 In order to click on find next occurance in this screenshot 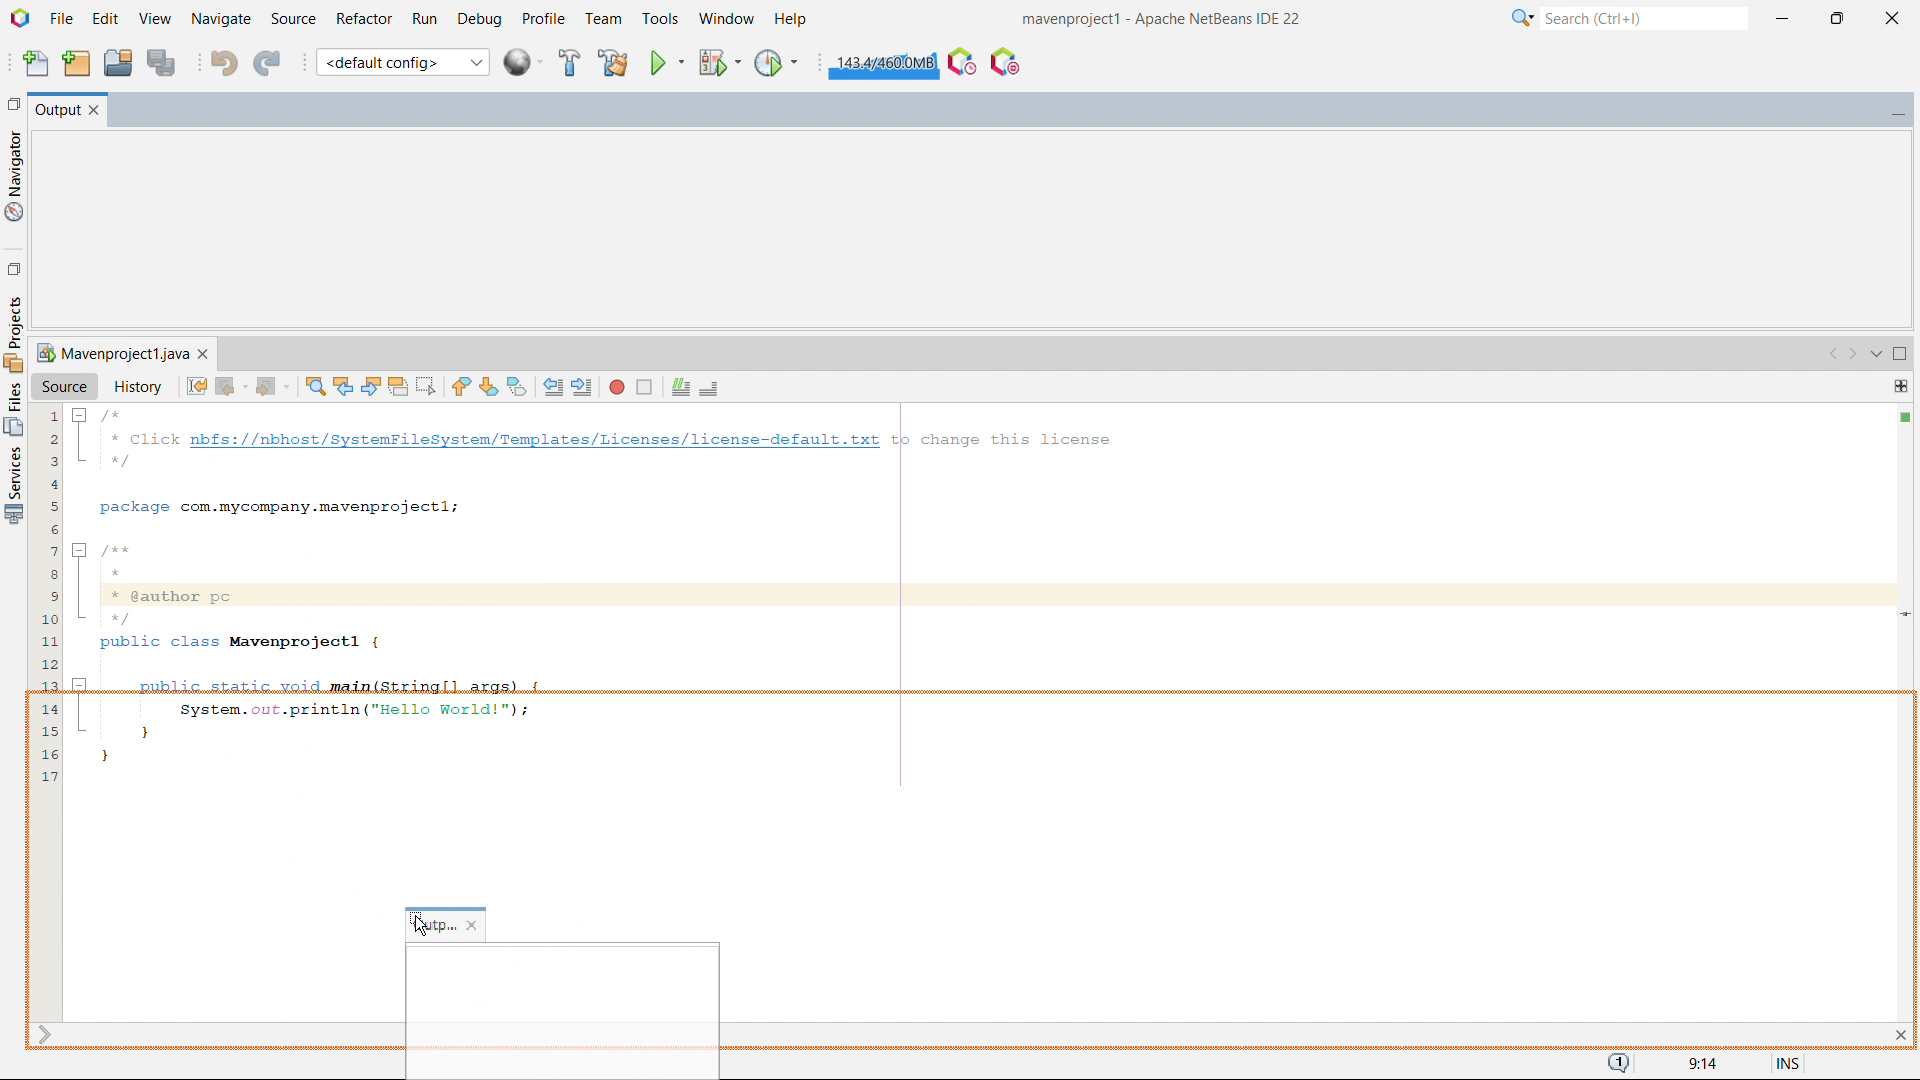, I will do `click(371, 385)`.